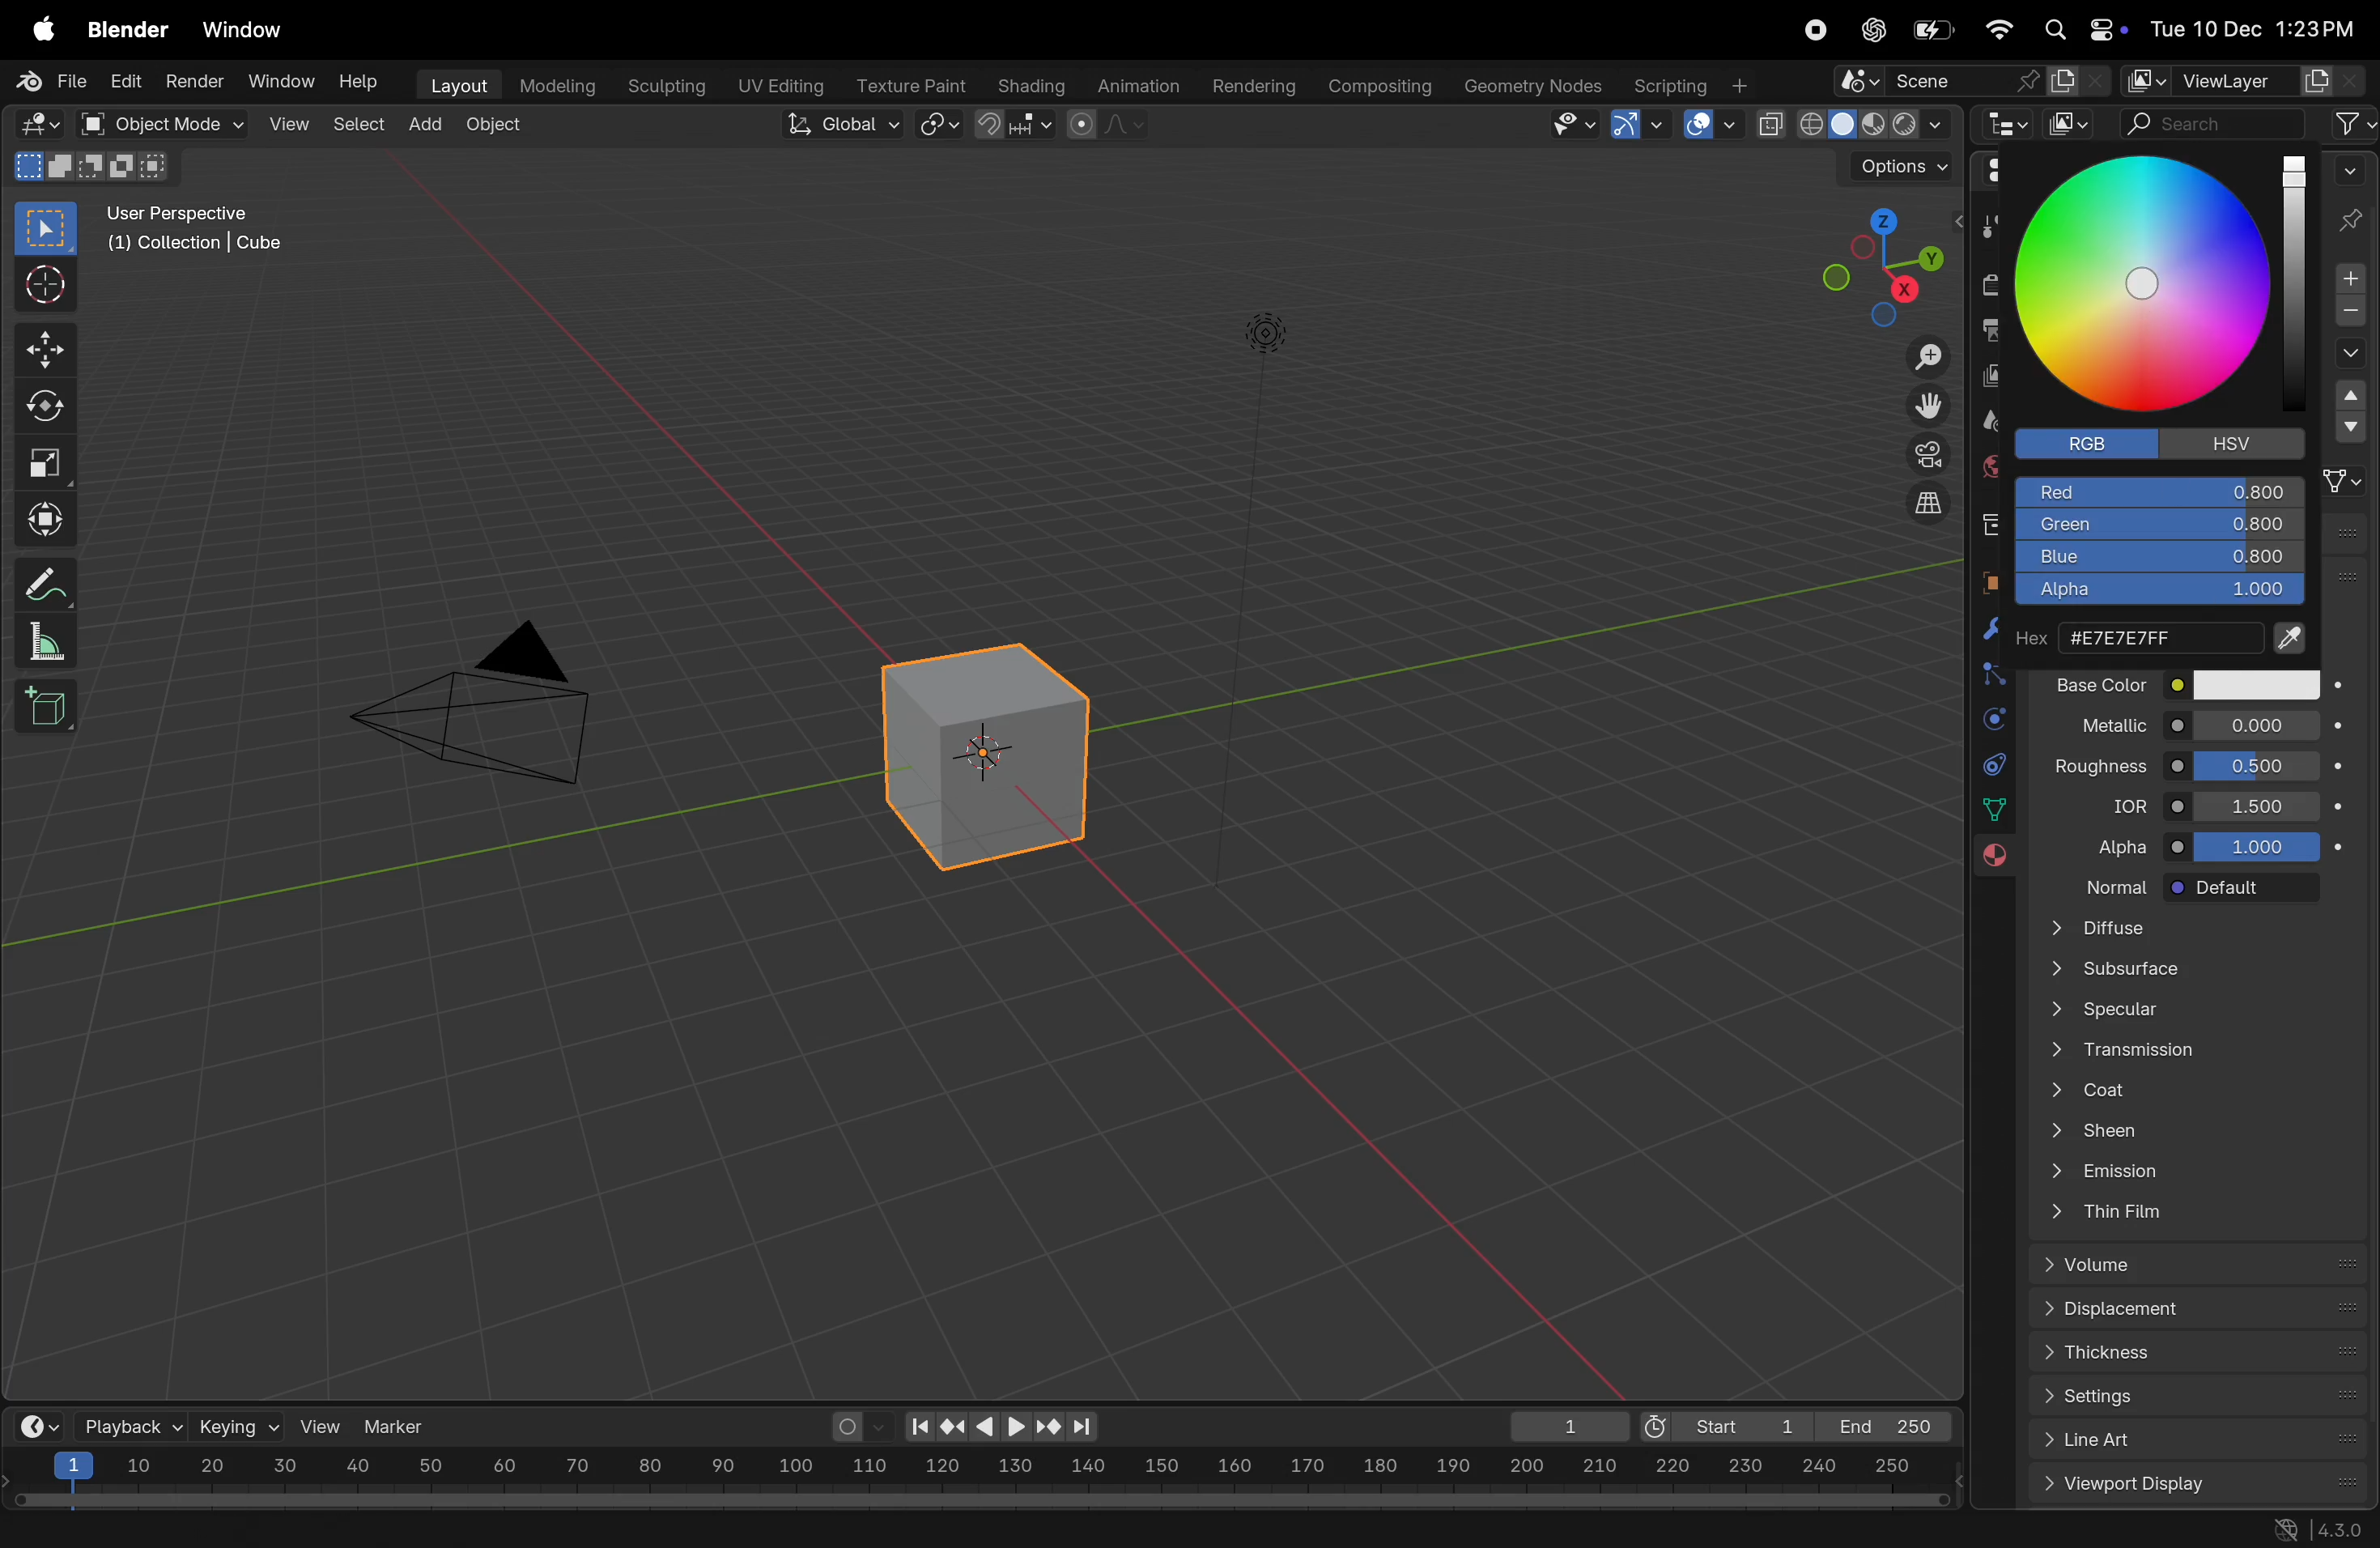 This screenshot has width=2380, height=1548. Describe the element at coordinates (1814, 32) in the screenshot. I see `record` at that location.